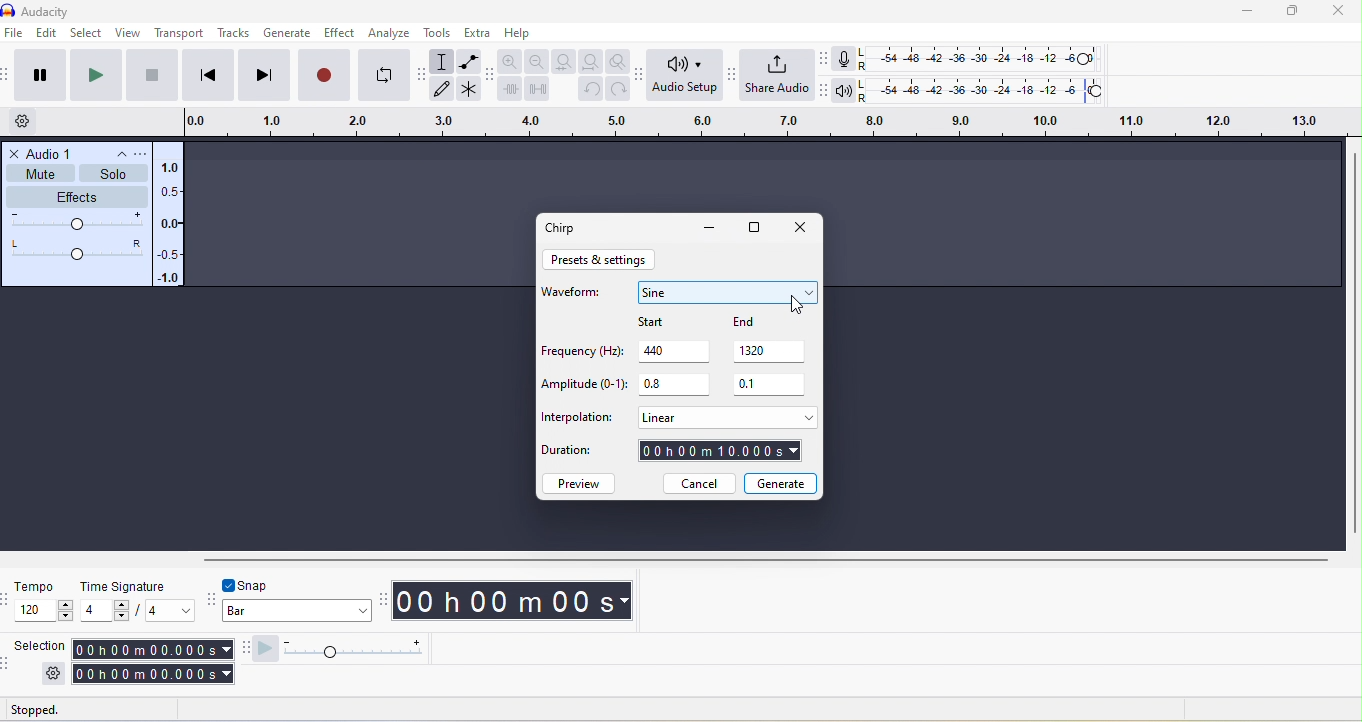 This screenshot has height=722, width=1362. I want to click on presets & settings, so click(601, 260).